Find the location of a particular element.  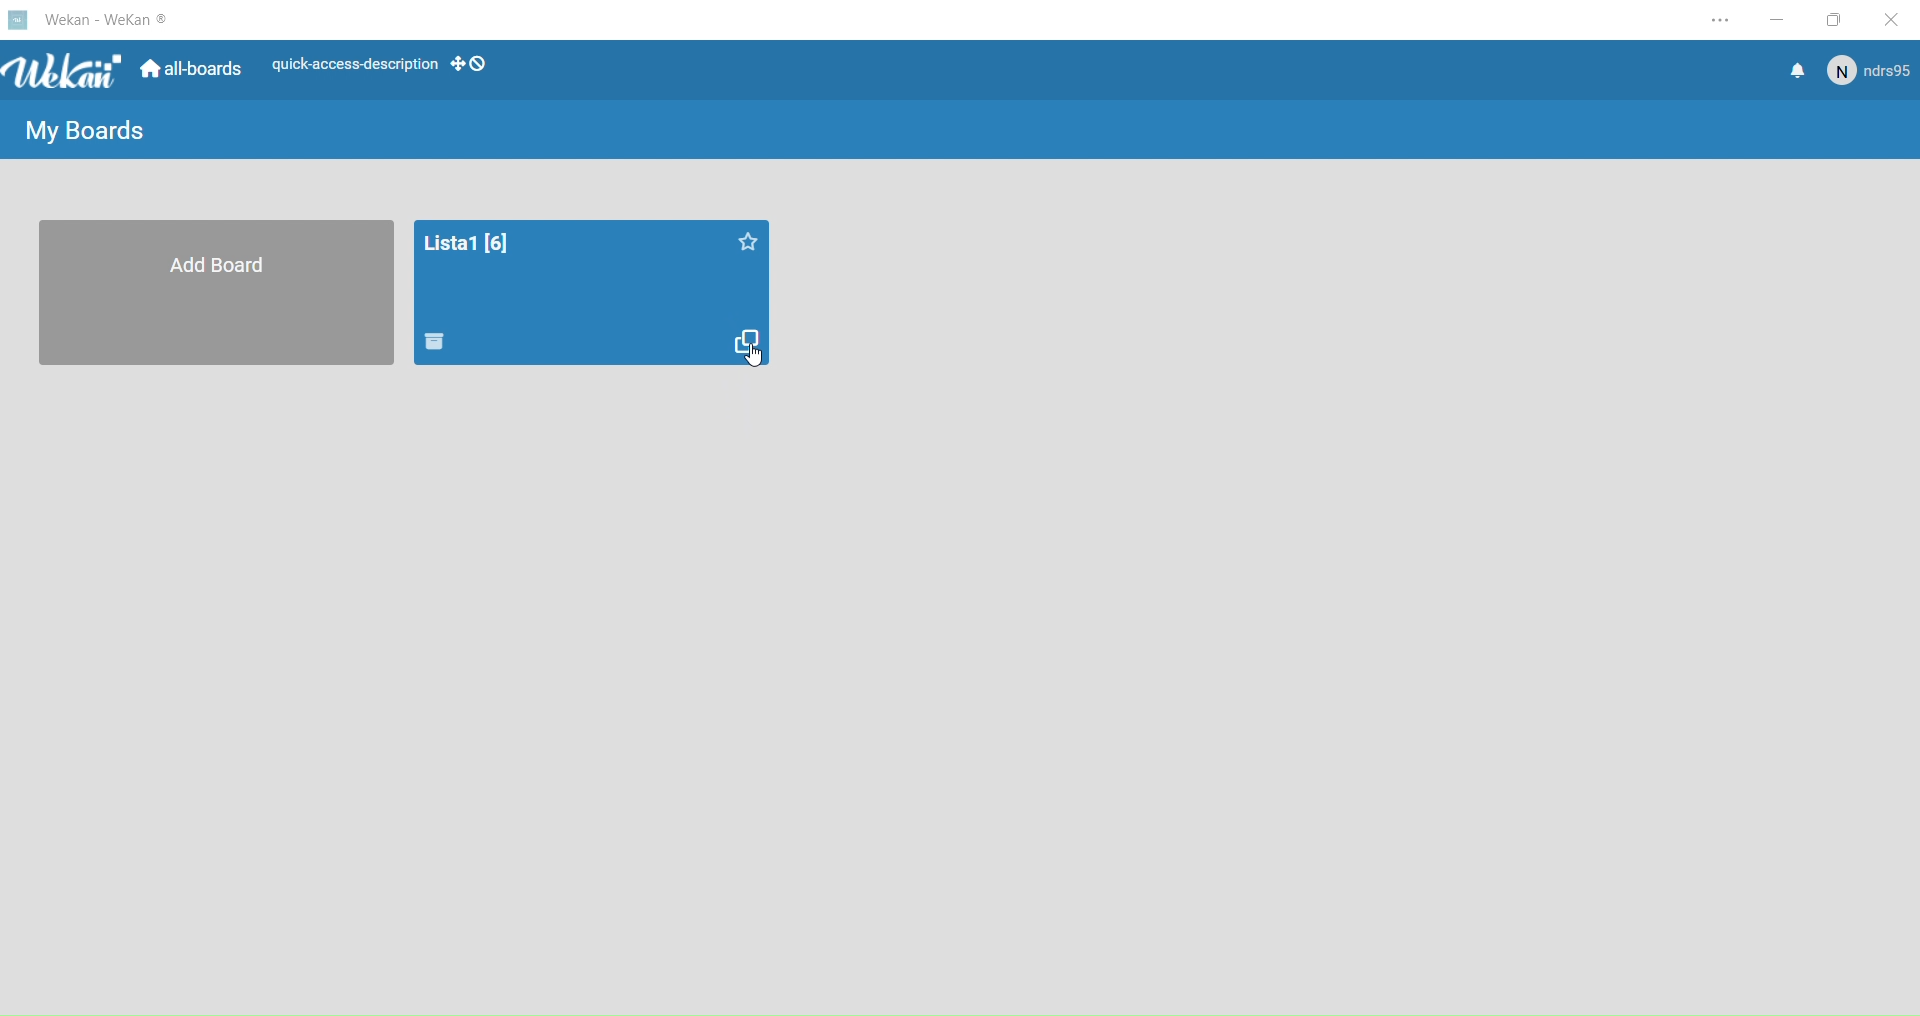

Duplicate Board is located at coordinates (747, 340).